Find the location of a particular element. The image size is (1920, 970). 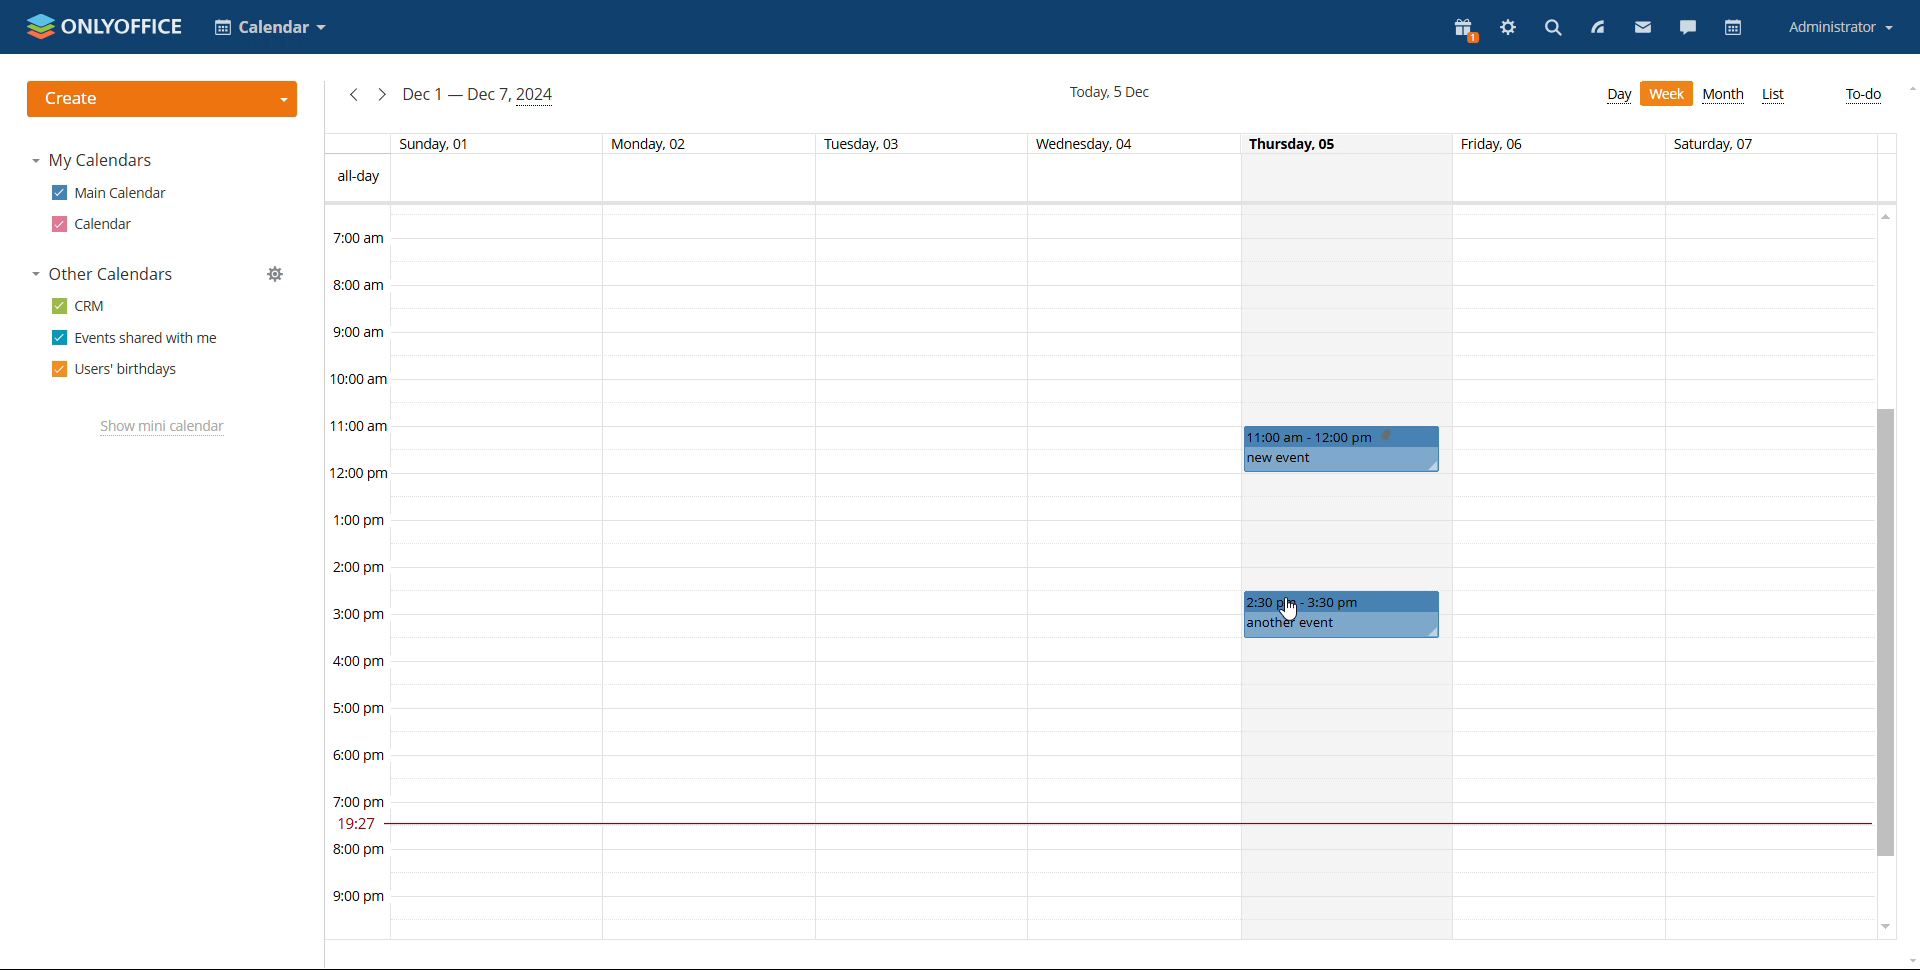

Tuesday, 03 is located at coordinates (867, 144).